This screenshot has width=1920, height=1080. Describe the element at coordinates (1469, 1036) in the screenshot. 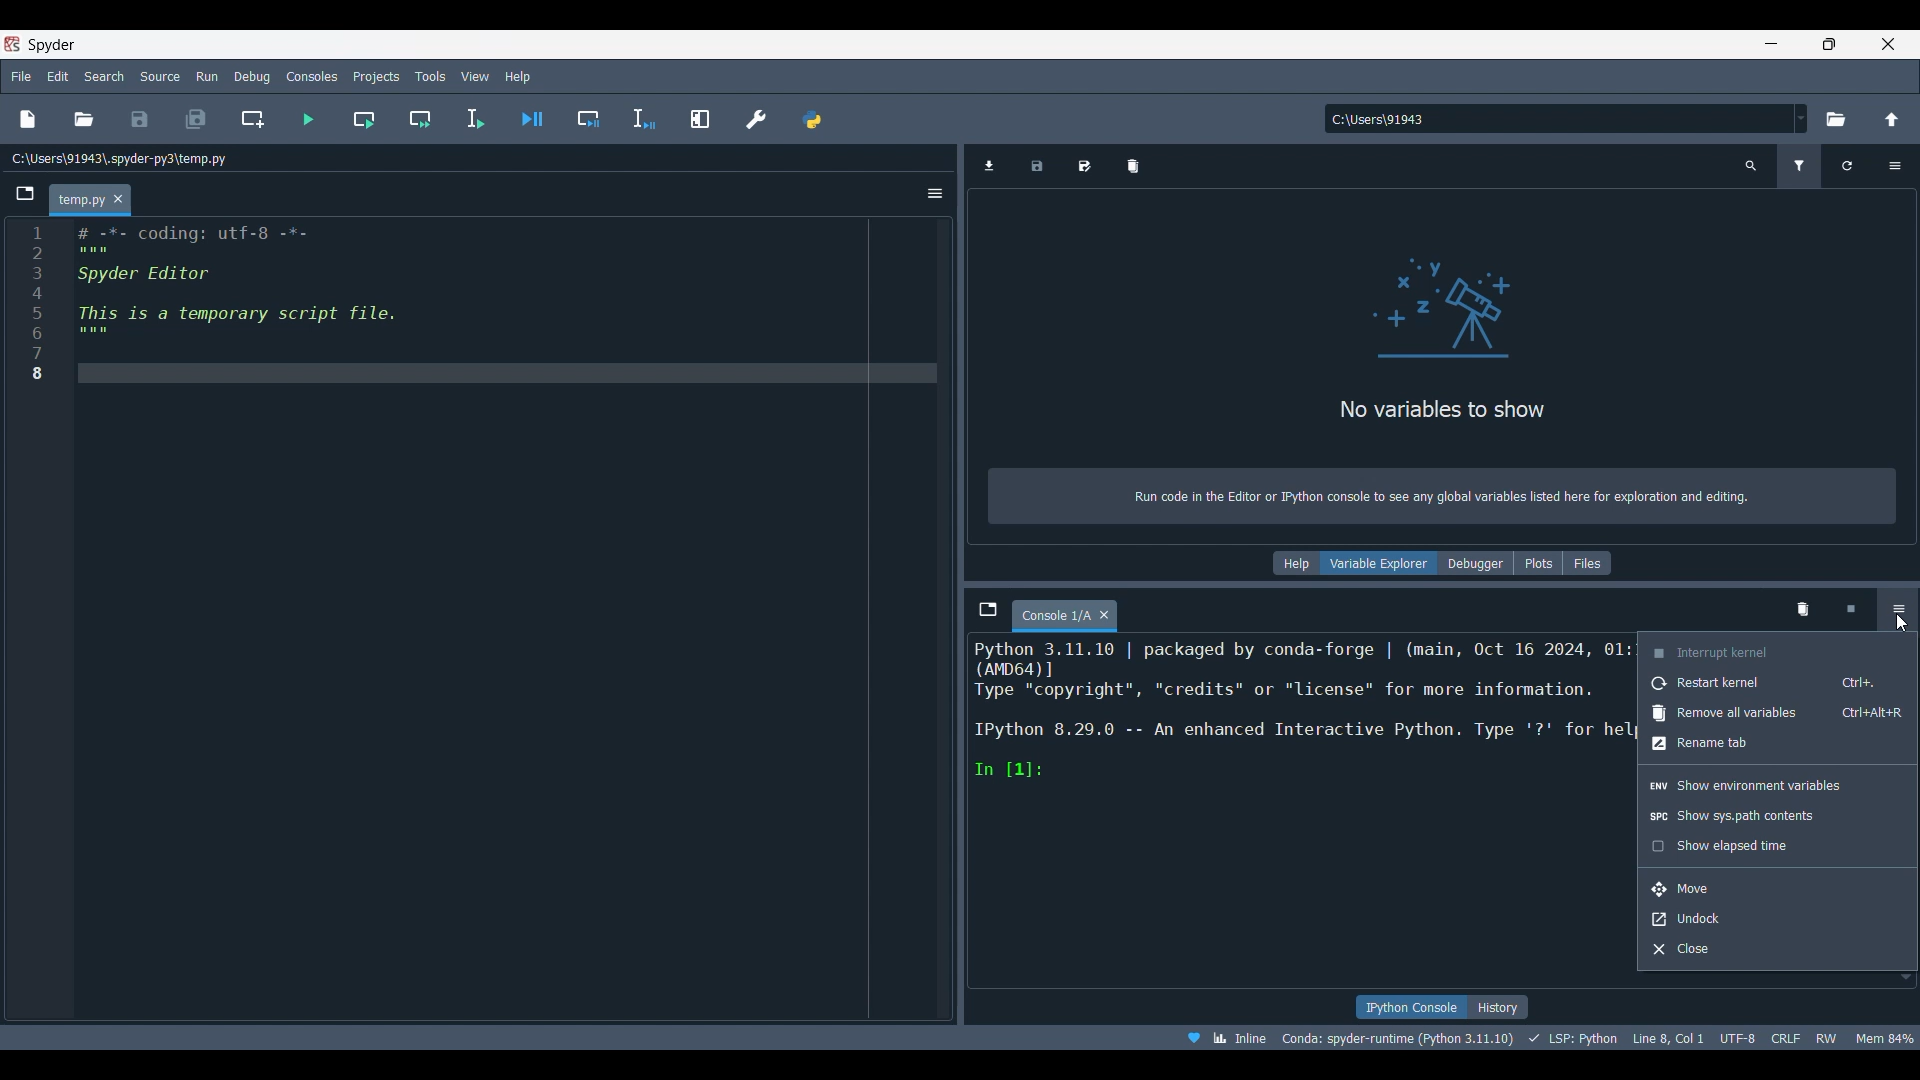

I see `® Wb Inline Conda: spyder-runtime (Python 3.11.10) + LSP: Python Line8,Col1 UTF8 CRL` at that location.